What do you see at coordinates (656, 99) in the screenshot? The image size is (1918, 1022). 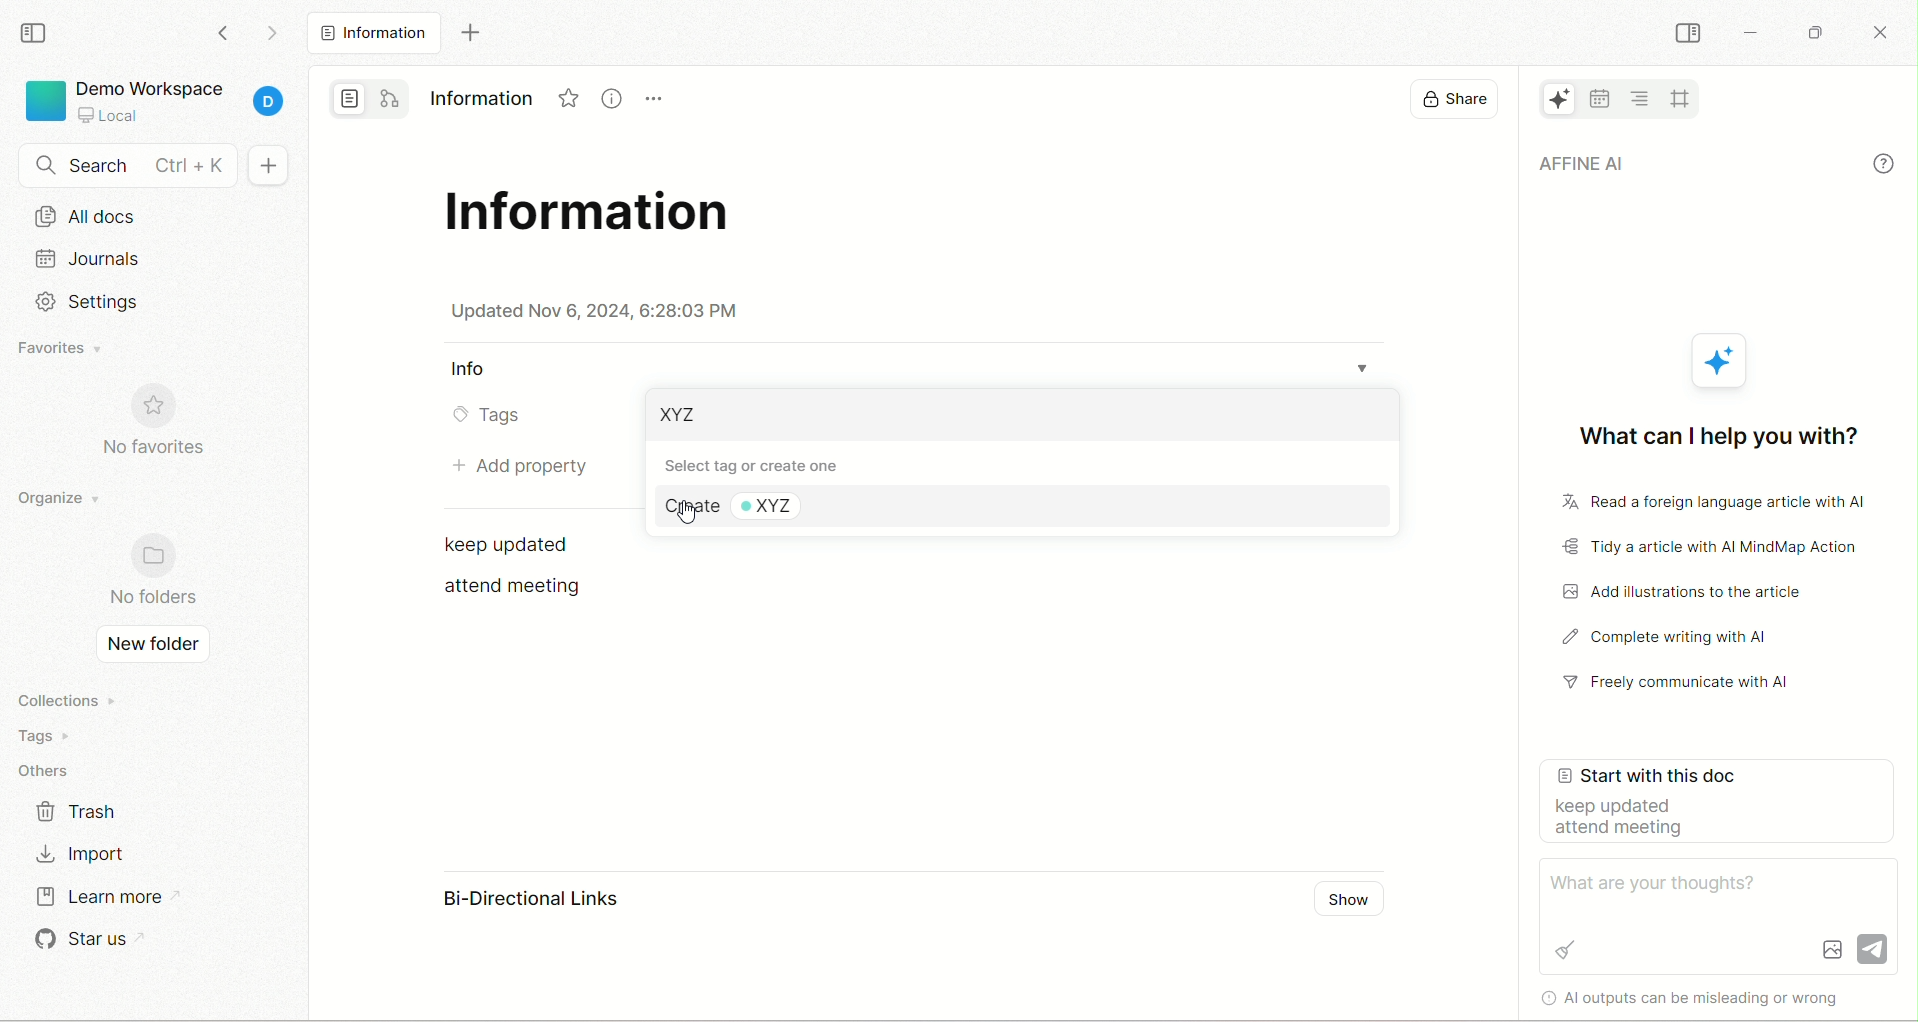 I see `Menu icon` at bounding box center [656, 99].